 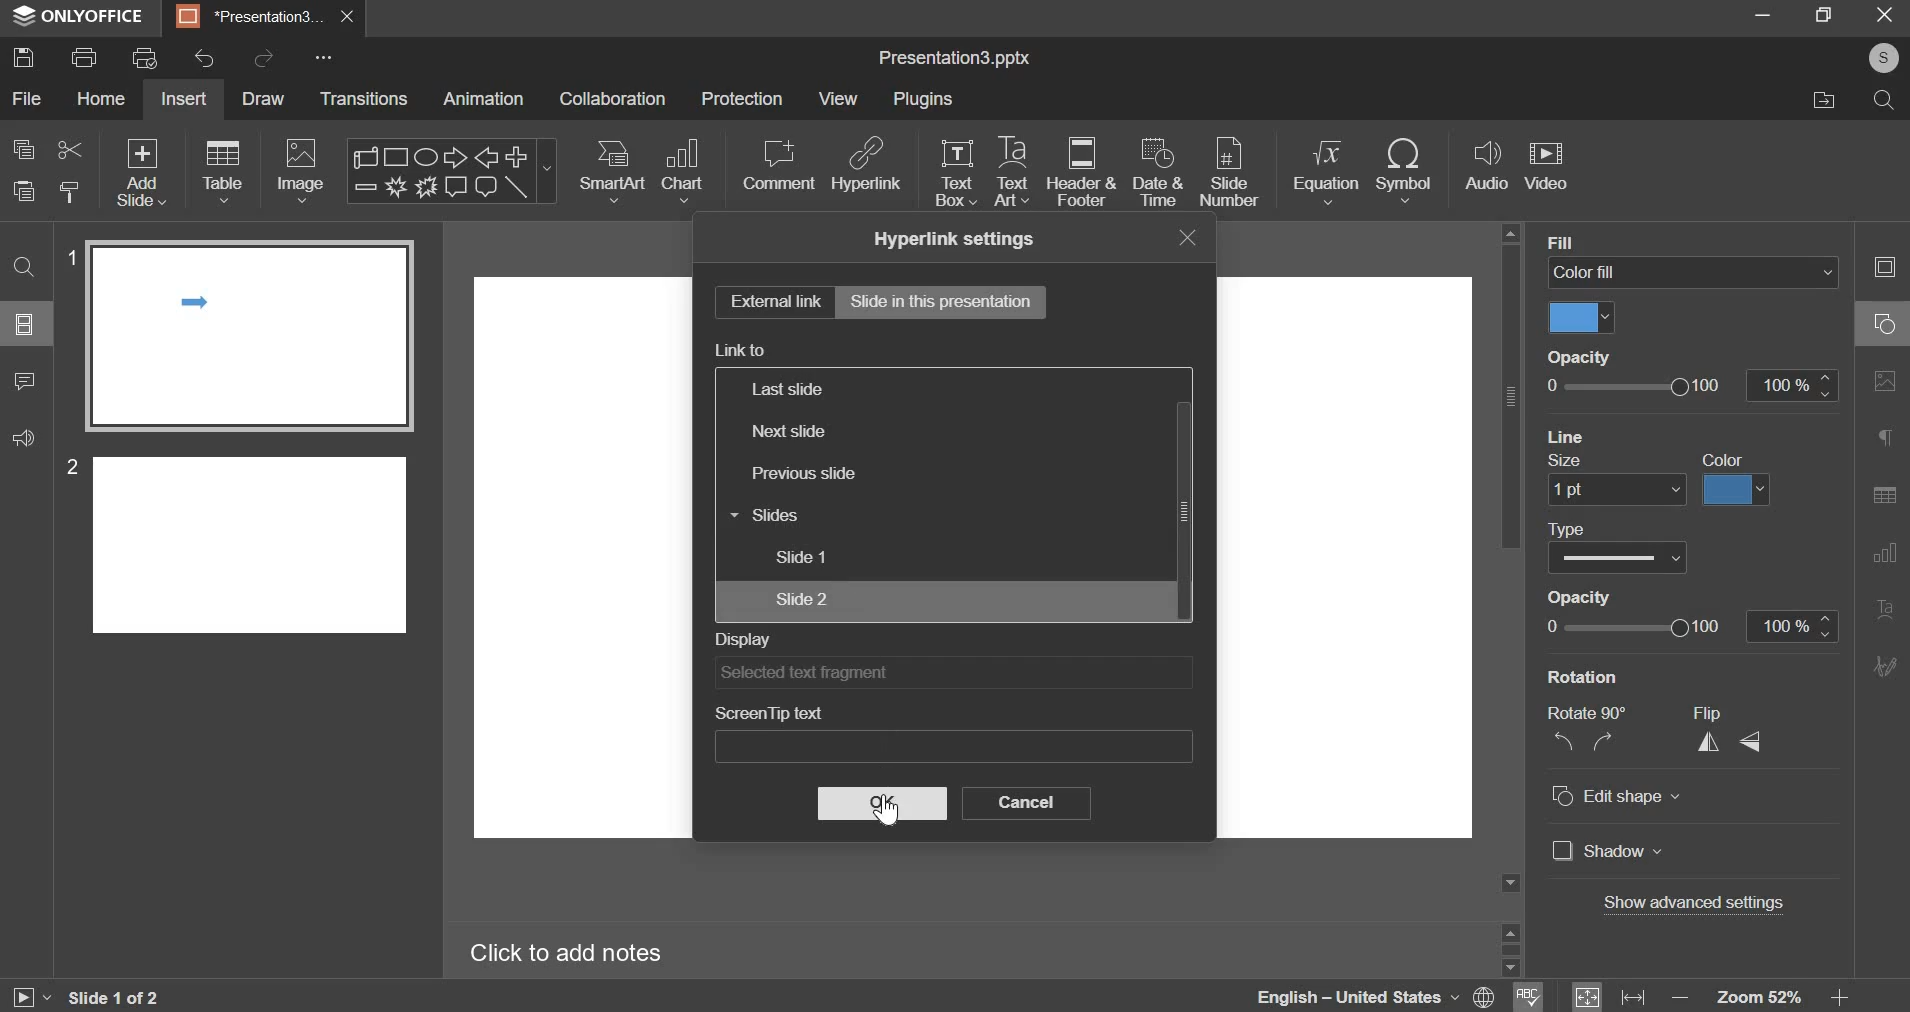 I want to click on ScreenTip Text, so click(x=956, y=747).